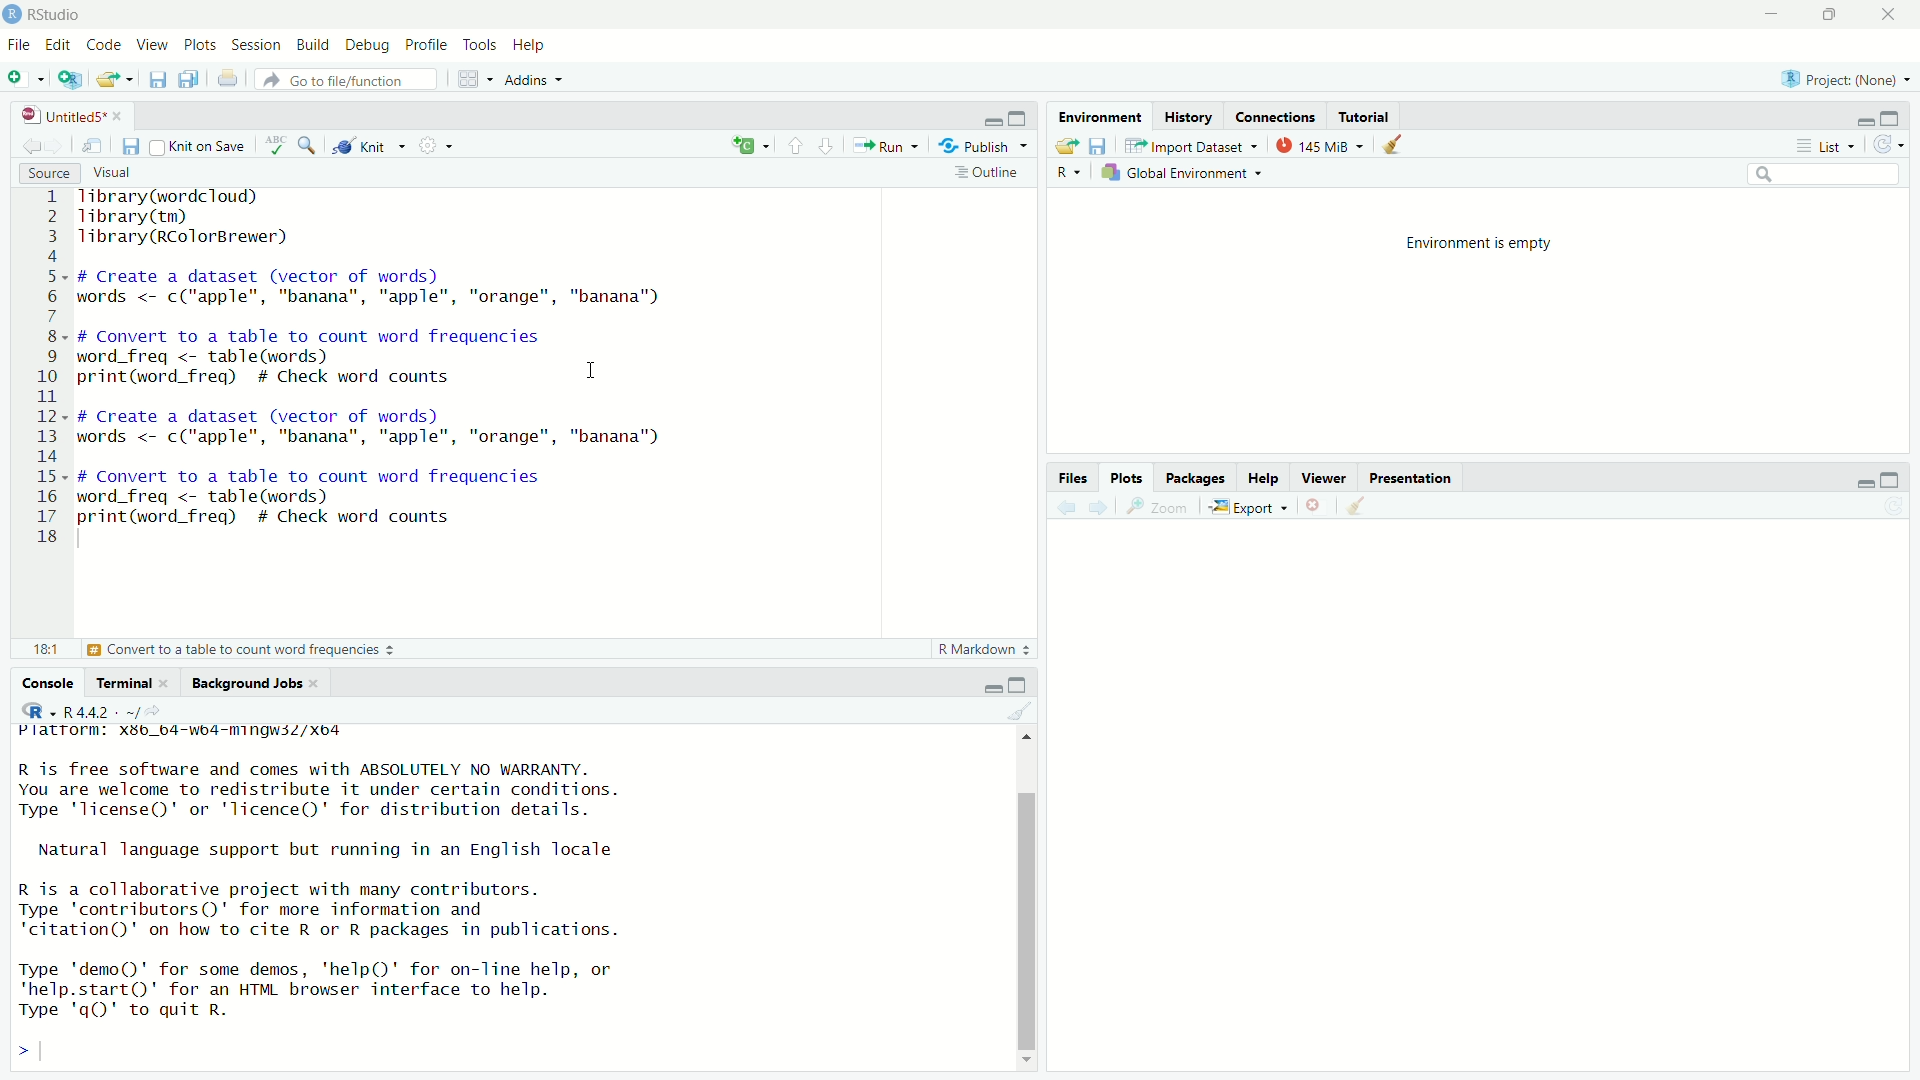 Image resolution: width=1920 pixels, height=1080 pixels. I want to click on Delete selected files, so click(1315, 505).